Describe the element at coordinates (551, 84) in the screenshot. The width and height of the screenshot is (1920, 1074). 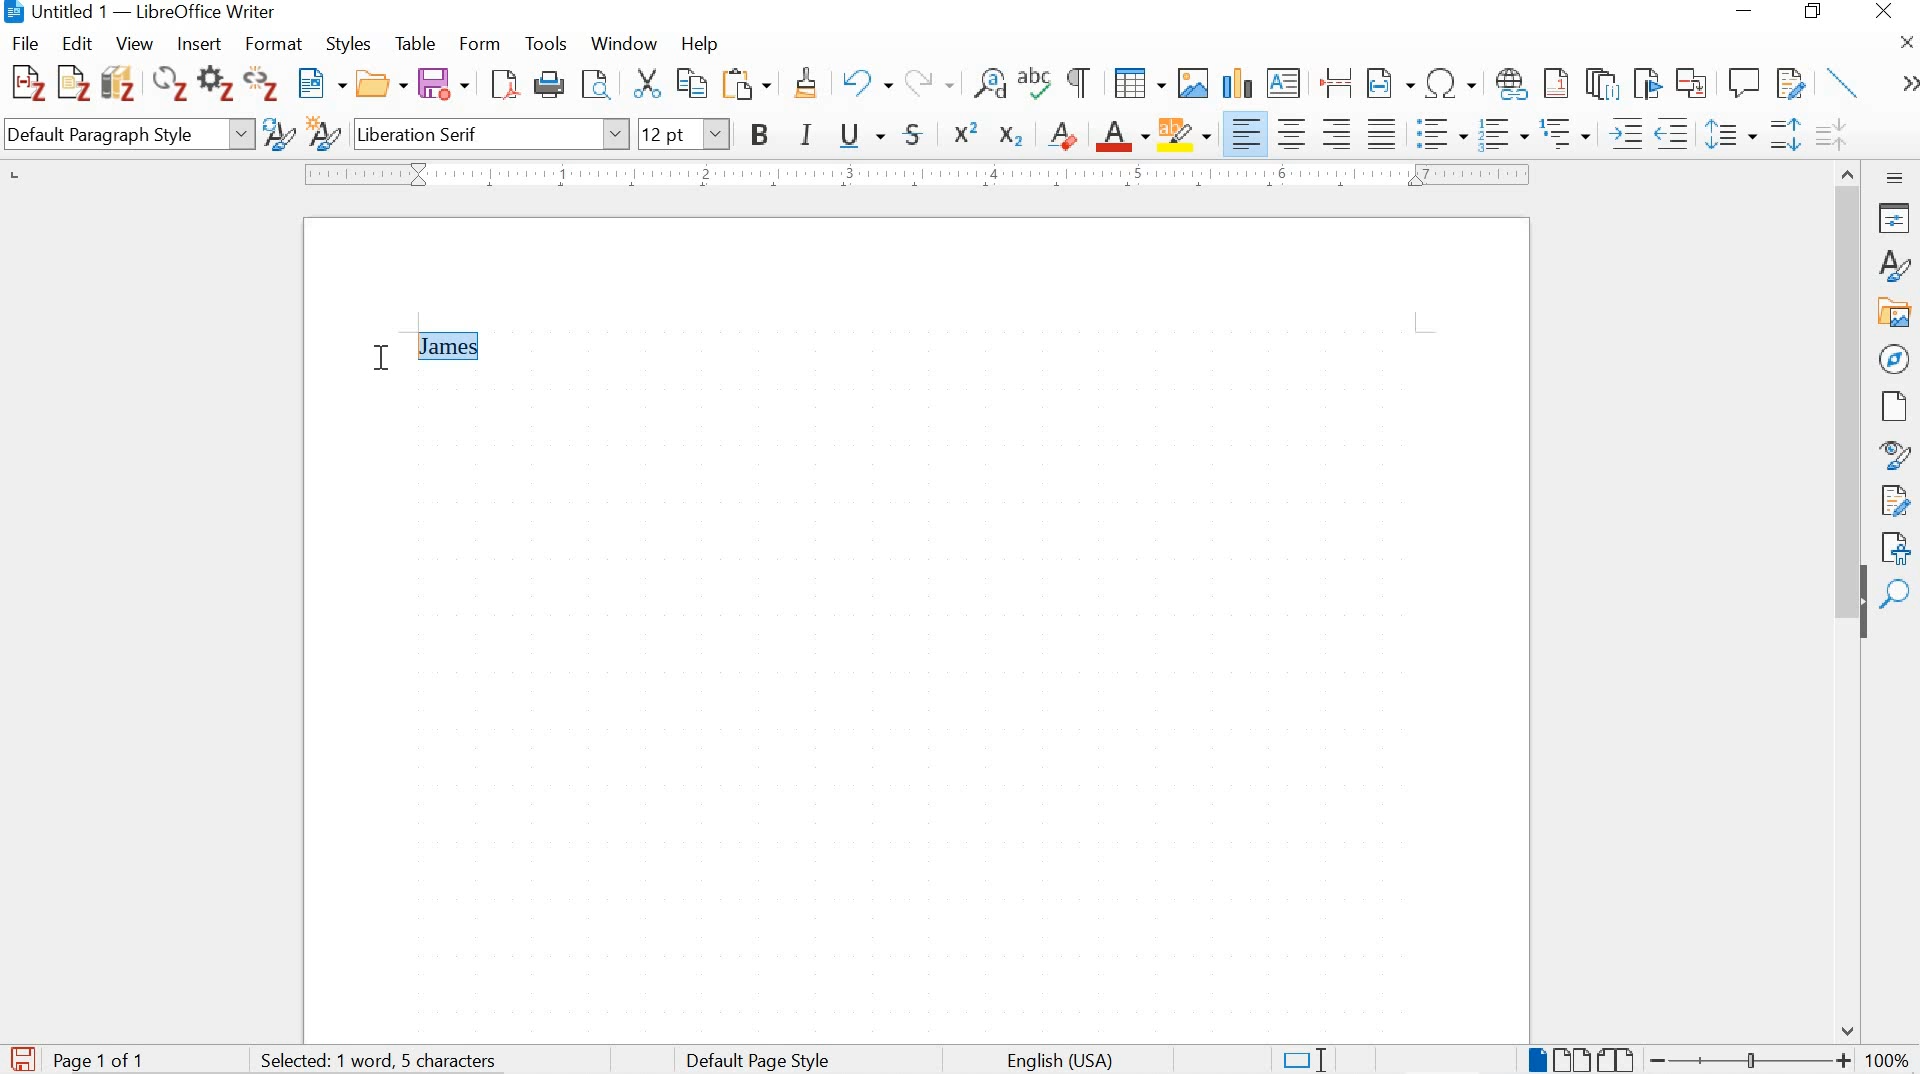
I see `print` at that location.